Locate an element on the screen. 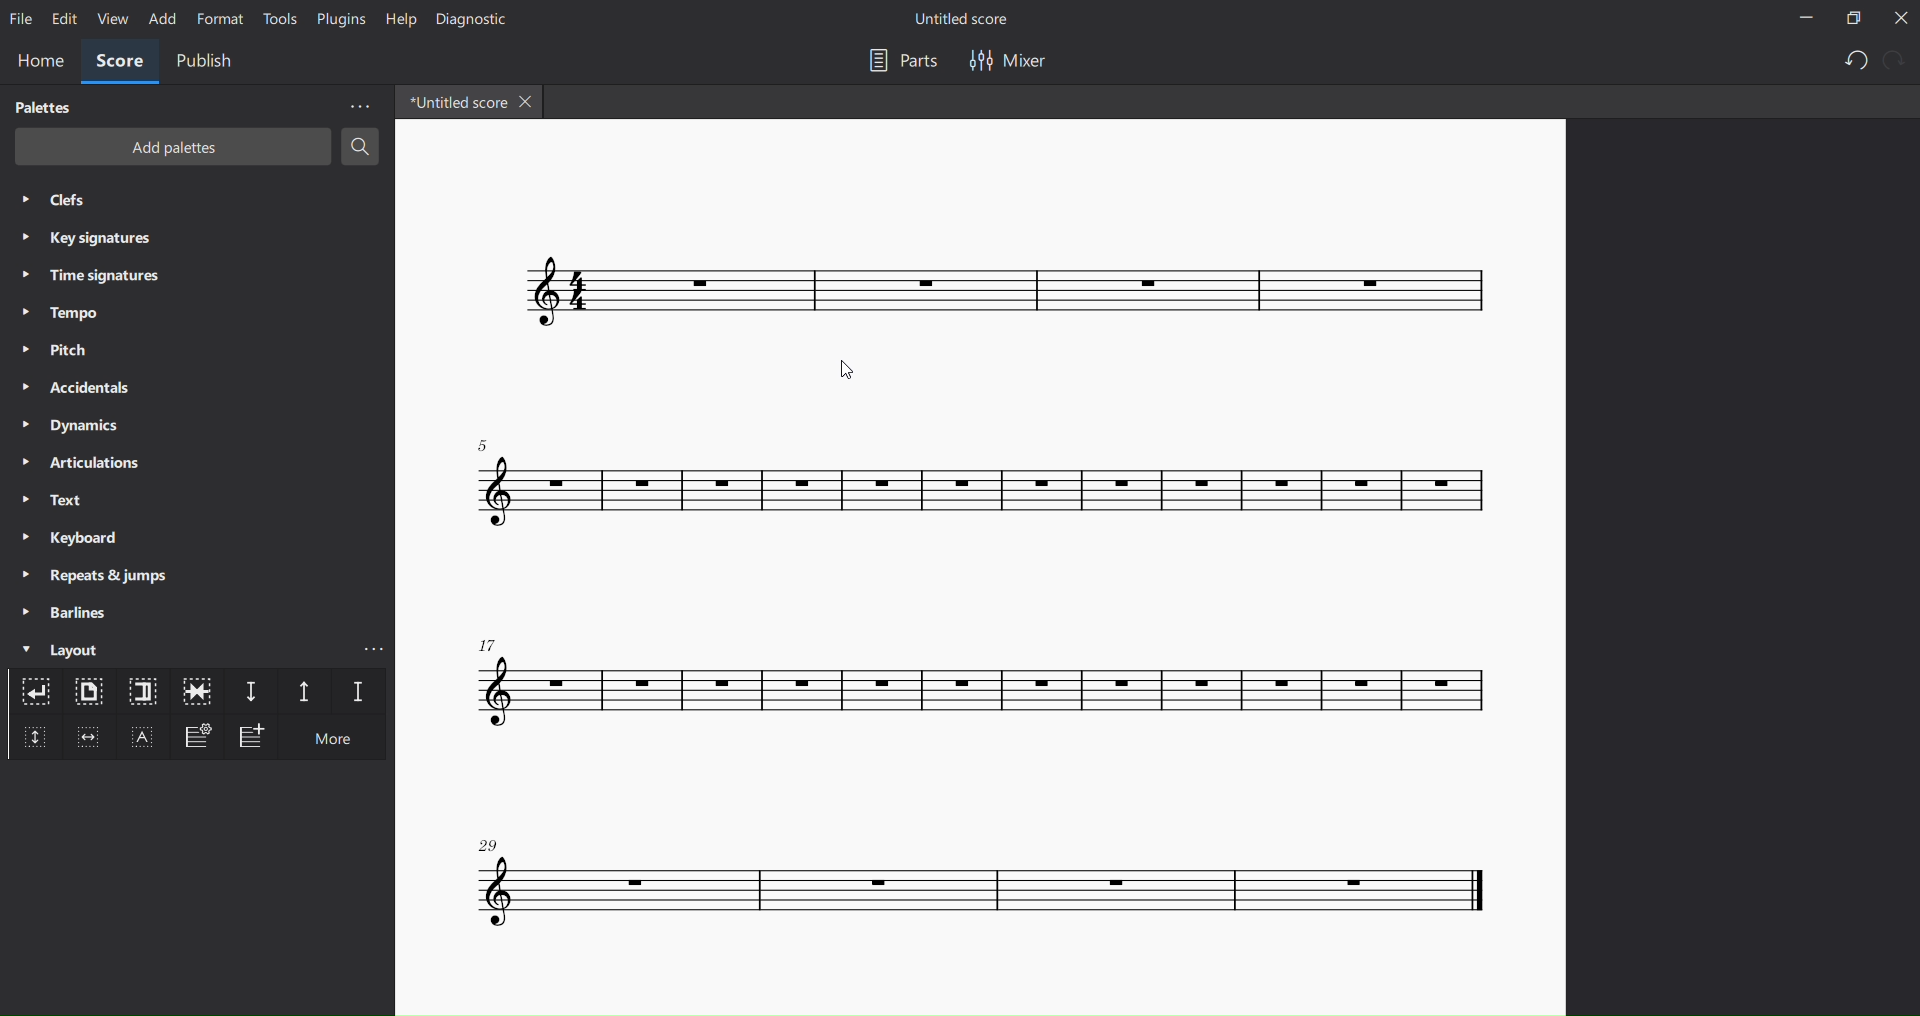  parts is located at coordinates (896, 61).